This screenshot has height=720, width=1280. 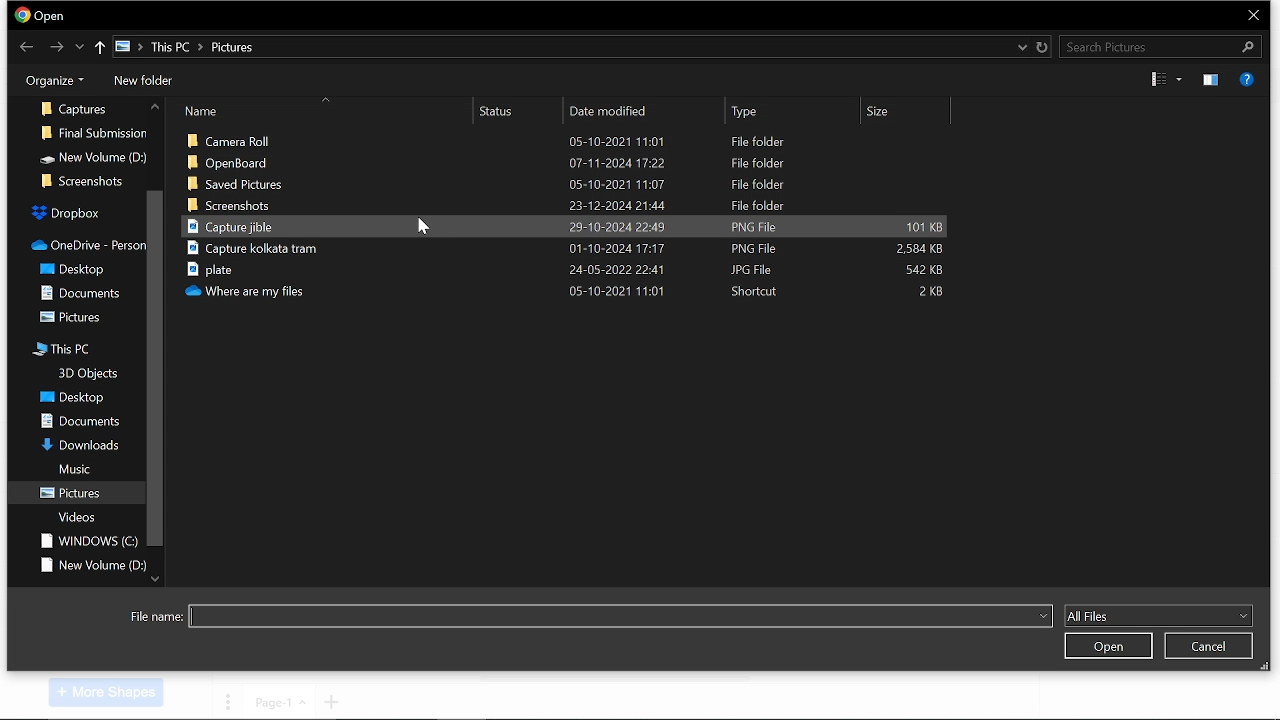 I want to click on folders, so click(x=73, y=491).